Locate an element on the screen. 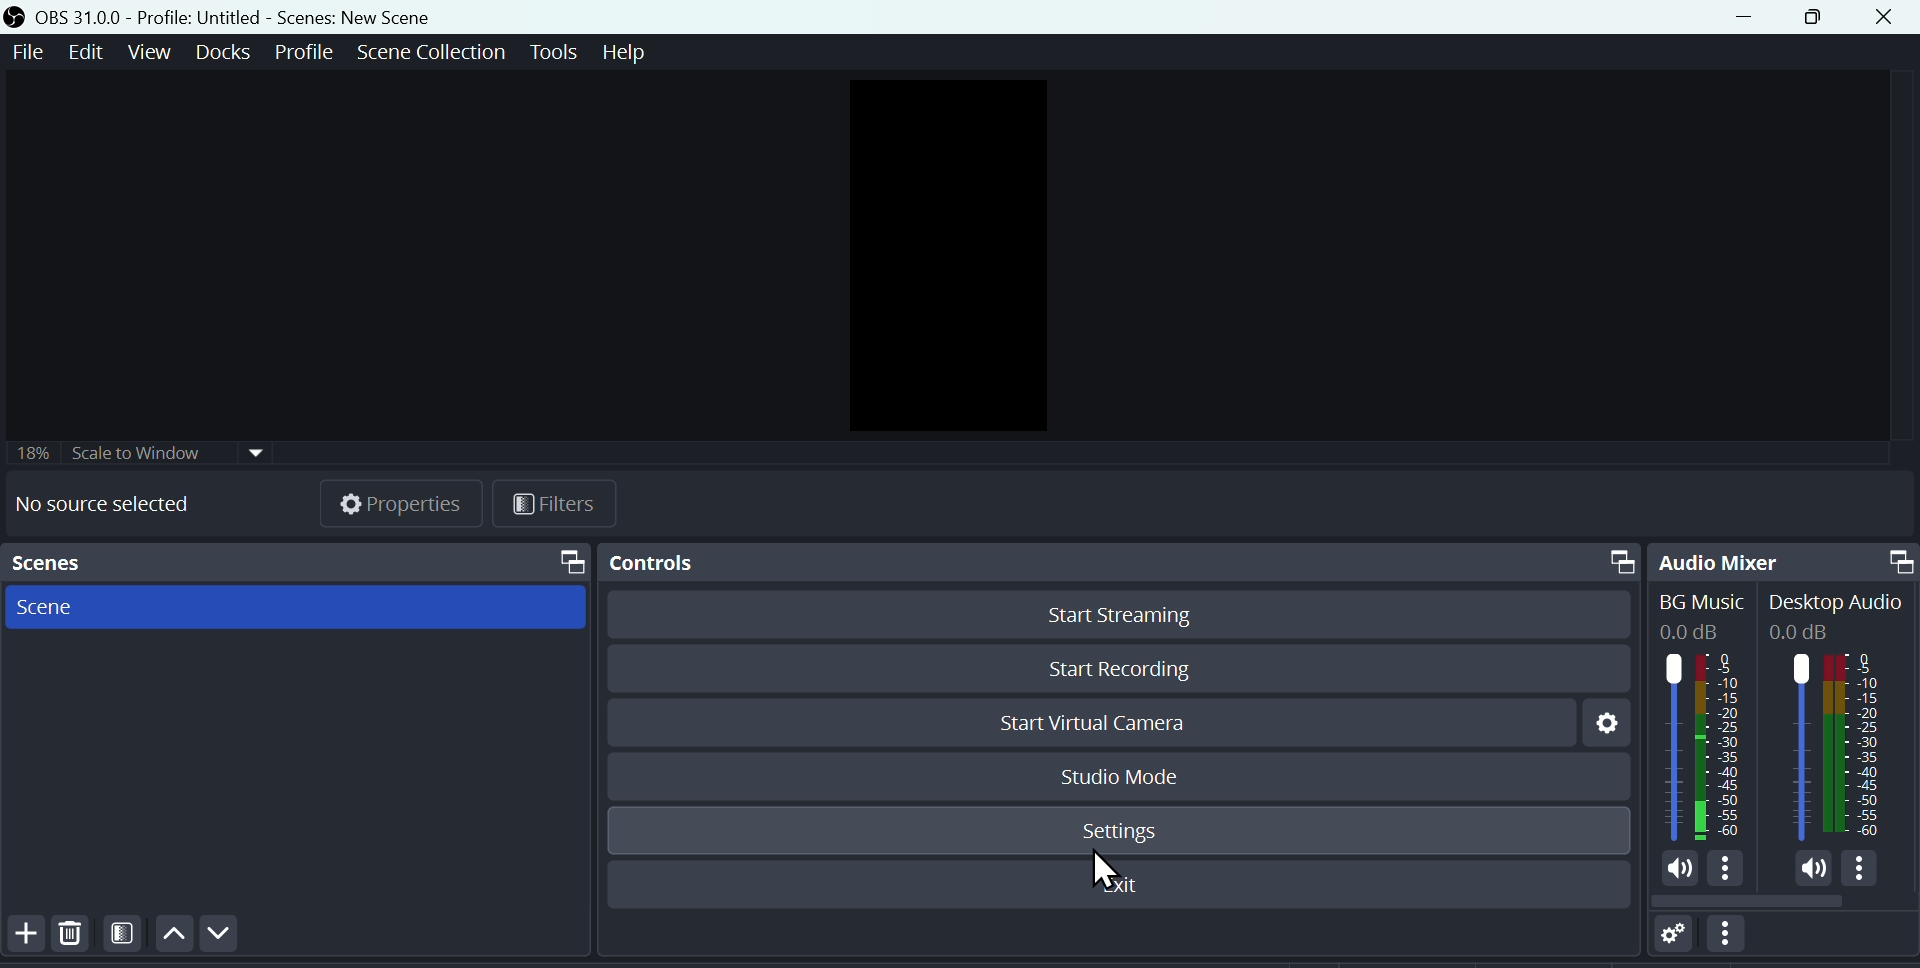   Scale to window is located at coordinates (145, 452).